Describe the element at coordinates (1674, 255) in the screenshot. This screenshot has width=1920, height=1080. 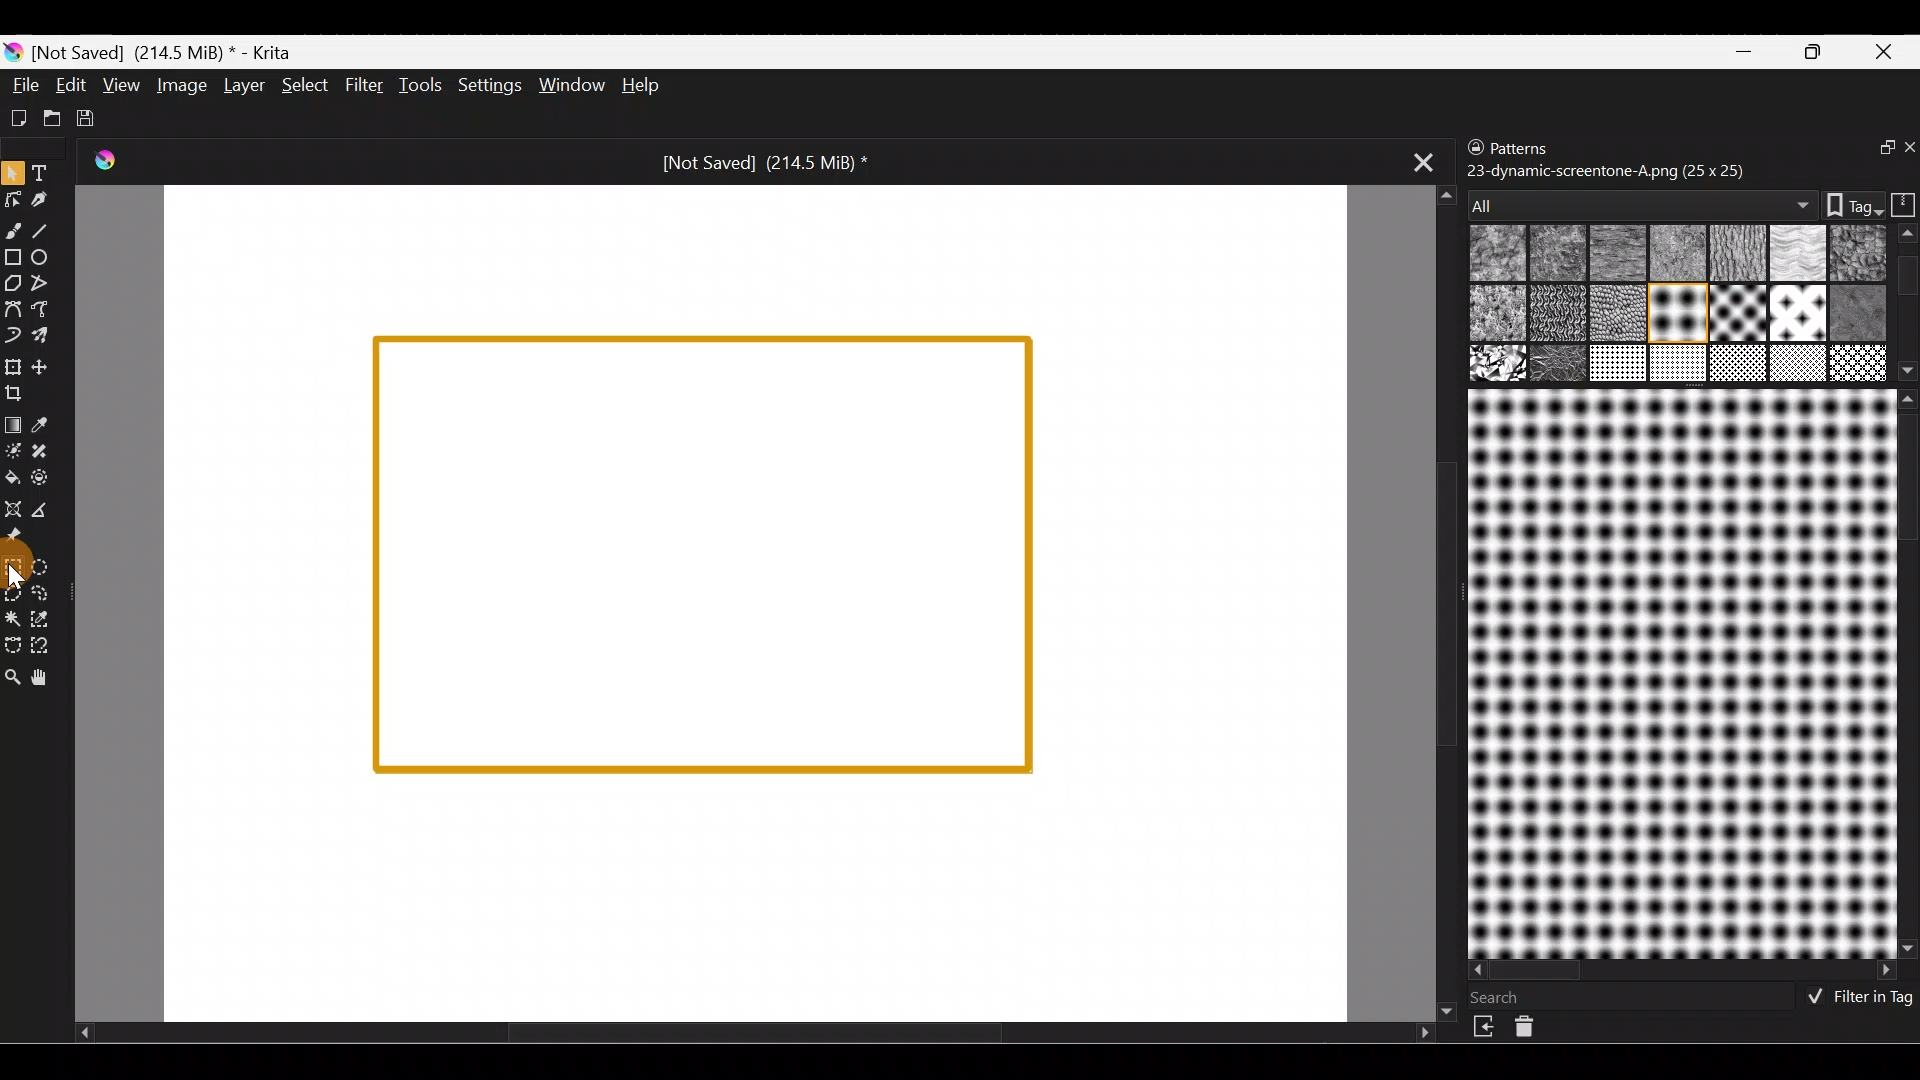
I see `03 default-paper.png` at that location.